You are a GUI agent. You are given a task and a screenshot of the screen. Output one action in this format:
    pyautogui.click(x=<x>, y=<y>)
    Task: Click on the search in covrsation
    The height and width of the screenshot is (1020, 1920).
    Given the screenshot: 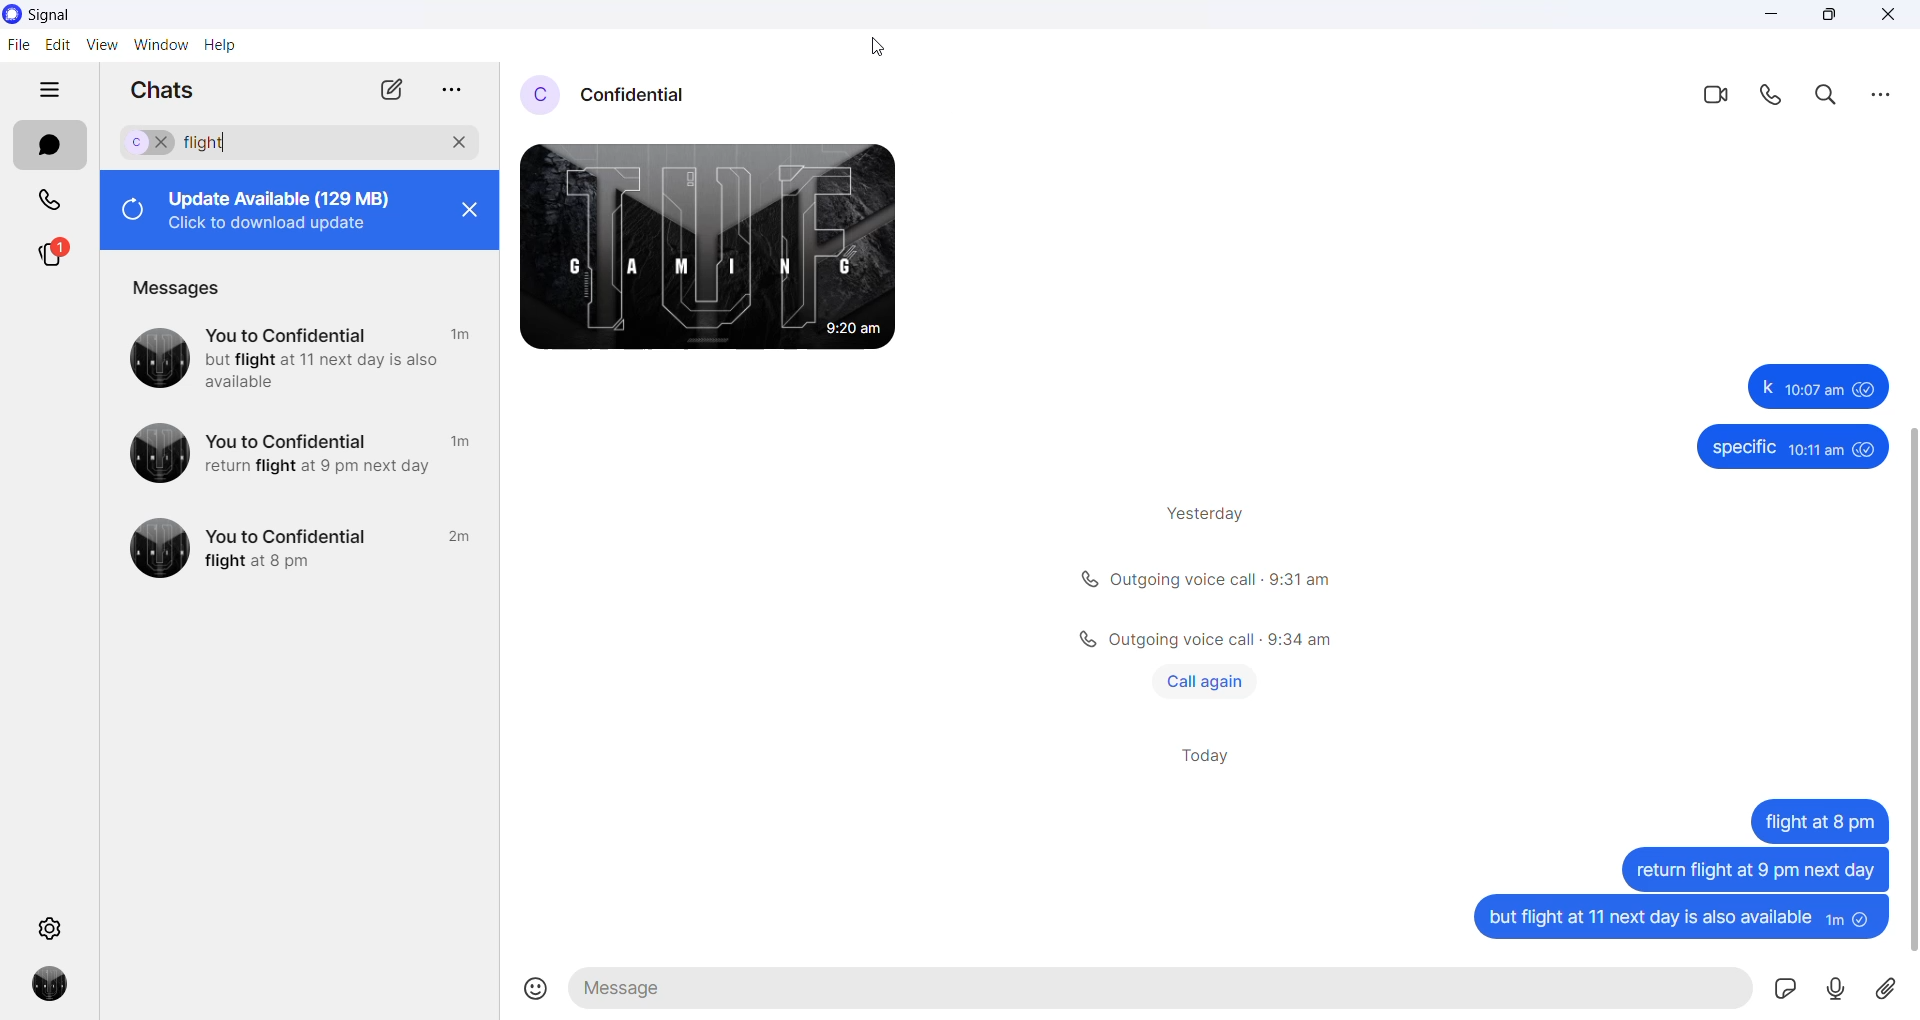 What is the action you would take?
    pyautogui.click(x=1826, y=96)
    